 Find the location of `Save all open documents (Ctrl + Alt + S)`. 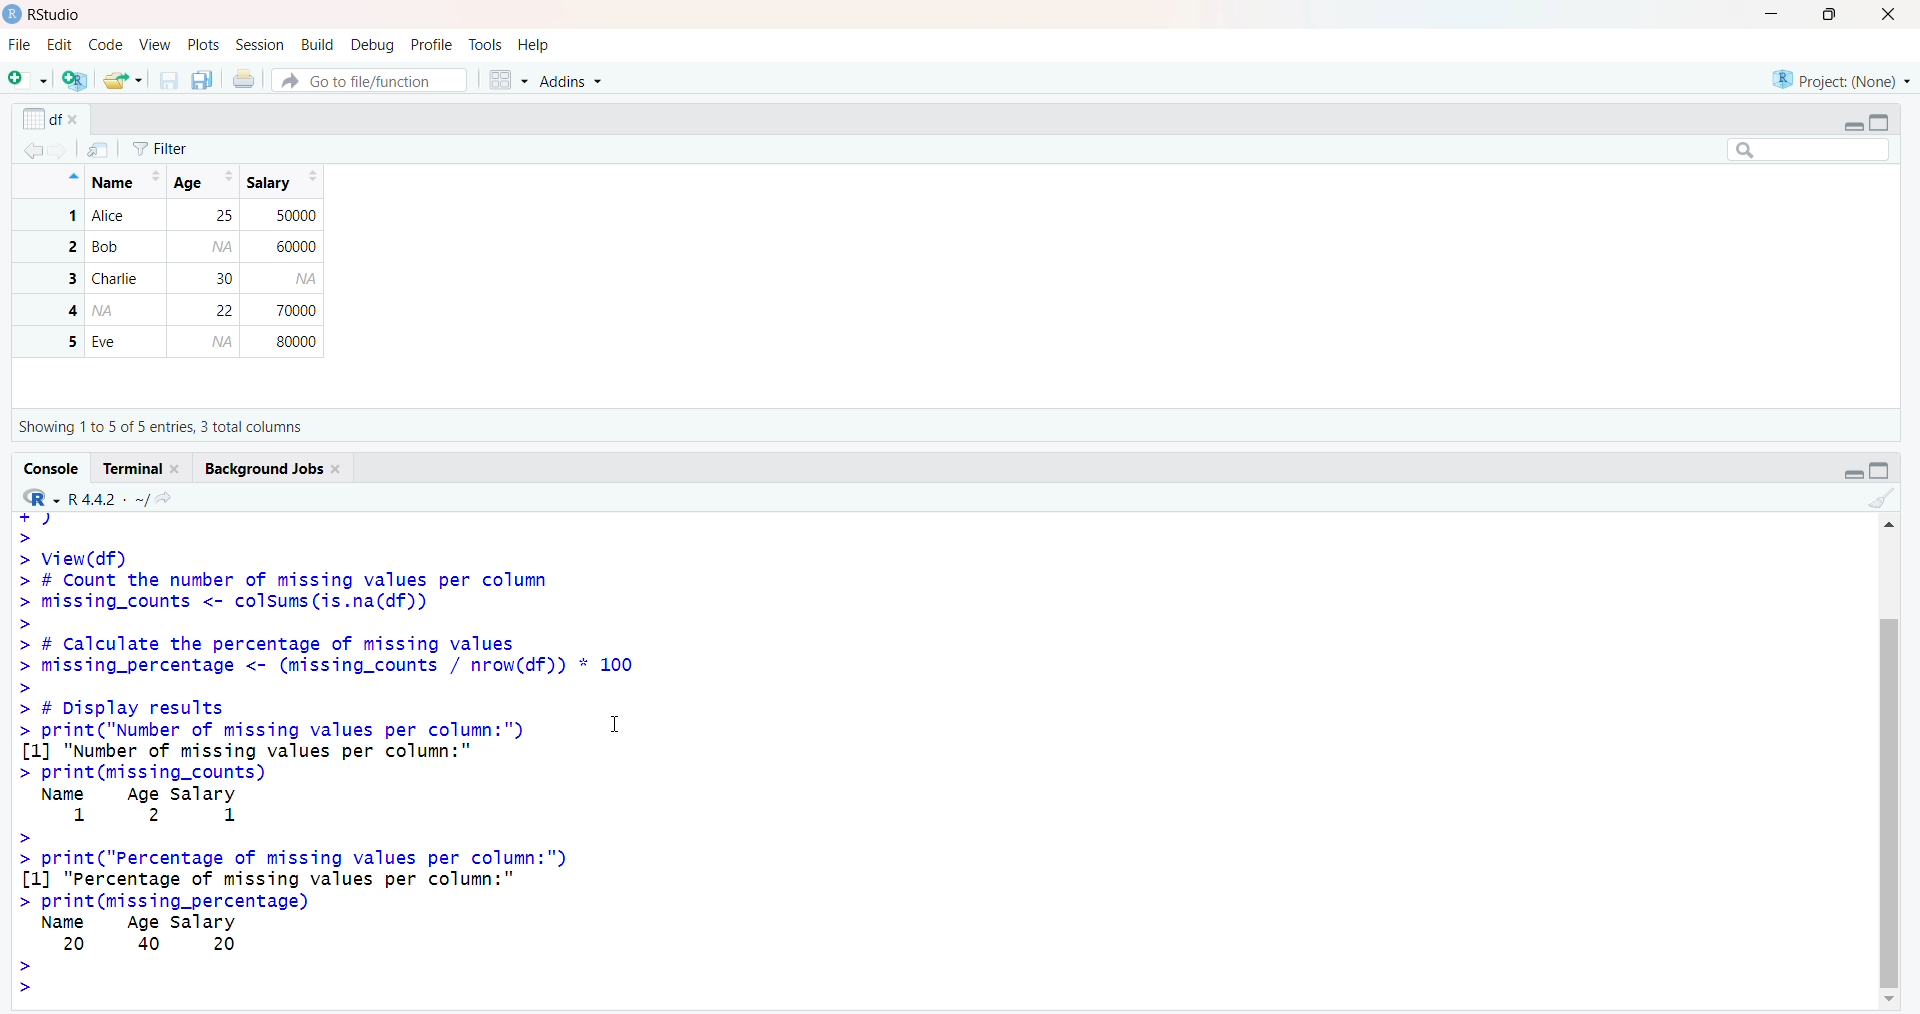

Save all open documents (Ctrl + Alt + S) is located at coordinates (203, 80).